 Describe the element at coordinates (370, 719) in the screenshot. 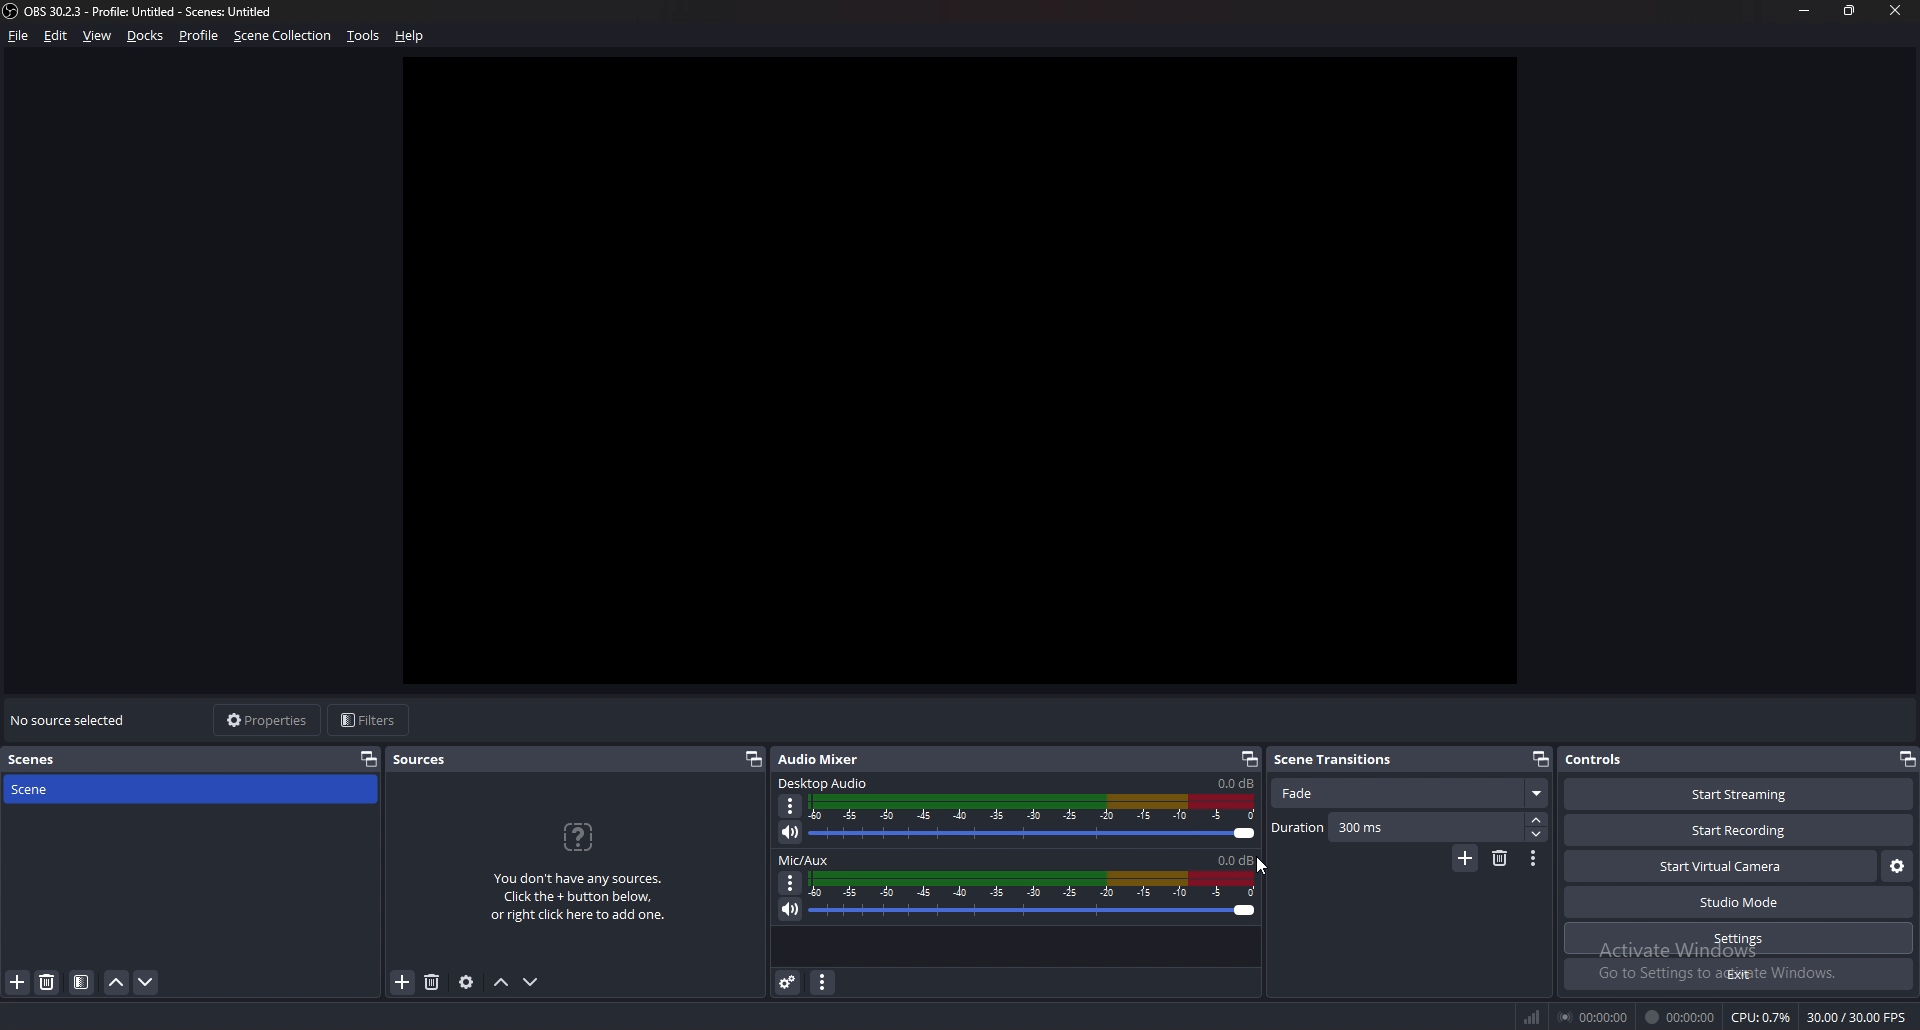

I see `filters` at that location.